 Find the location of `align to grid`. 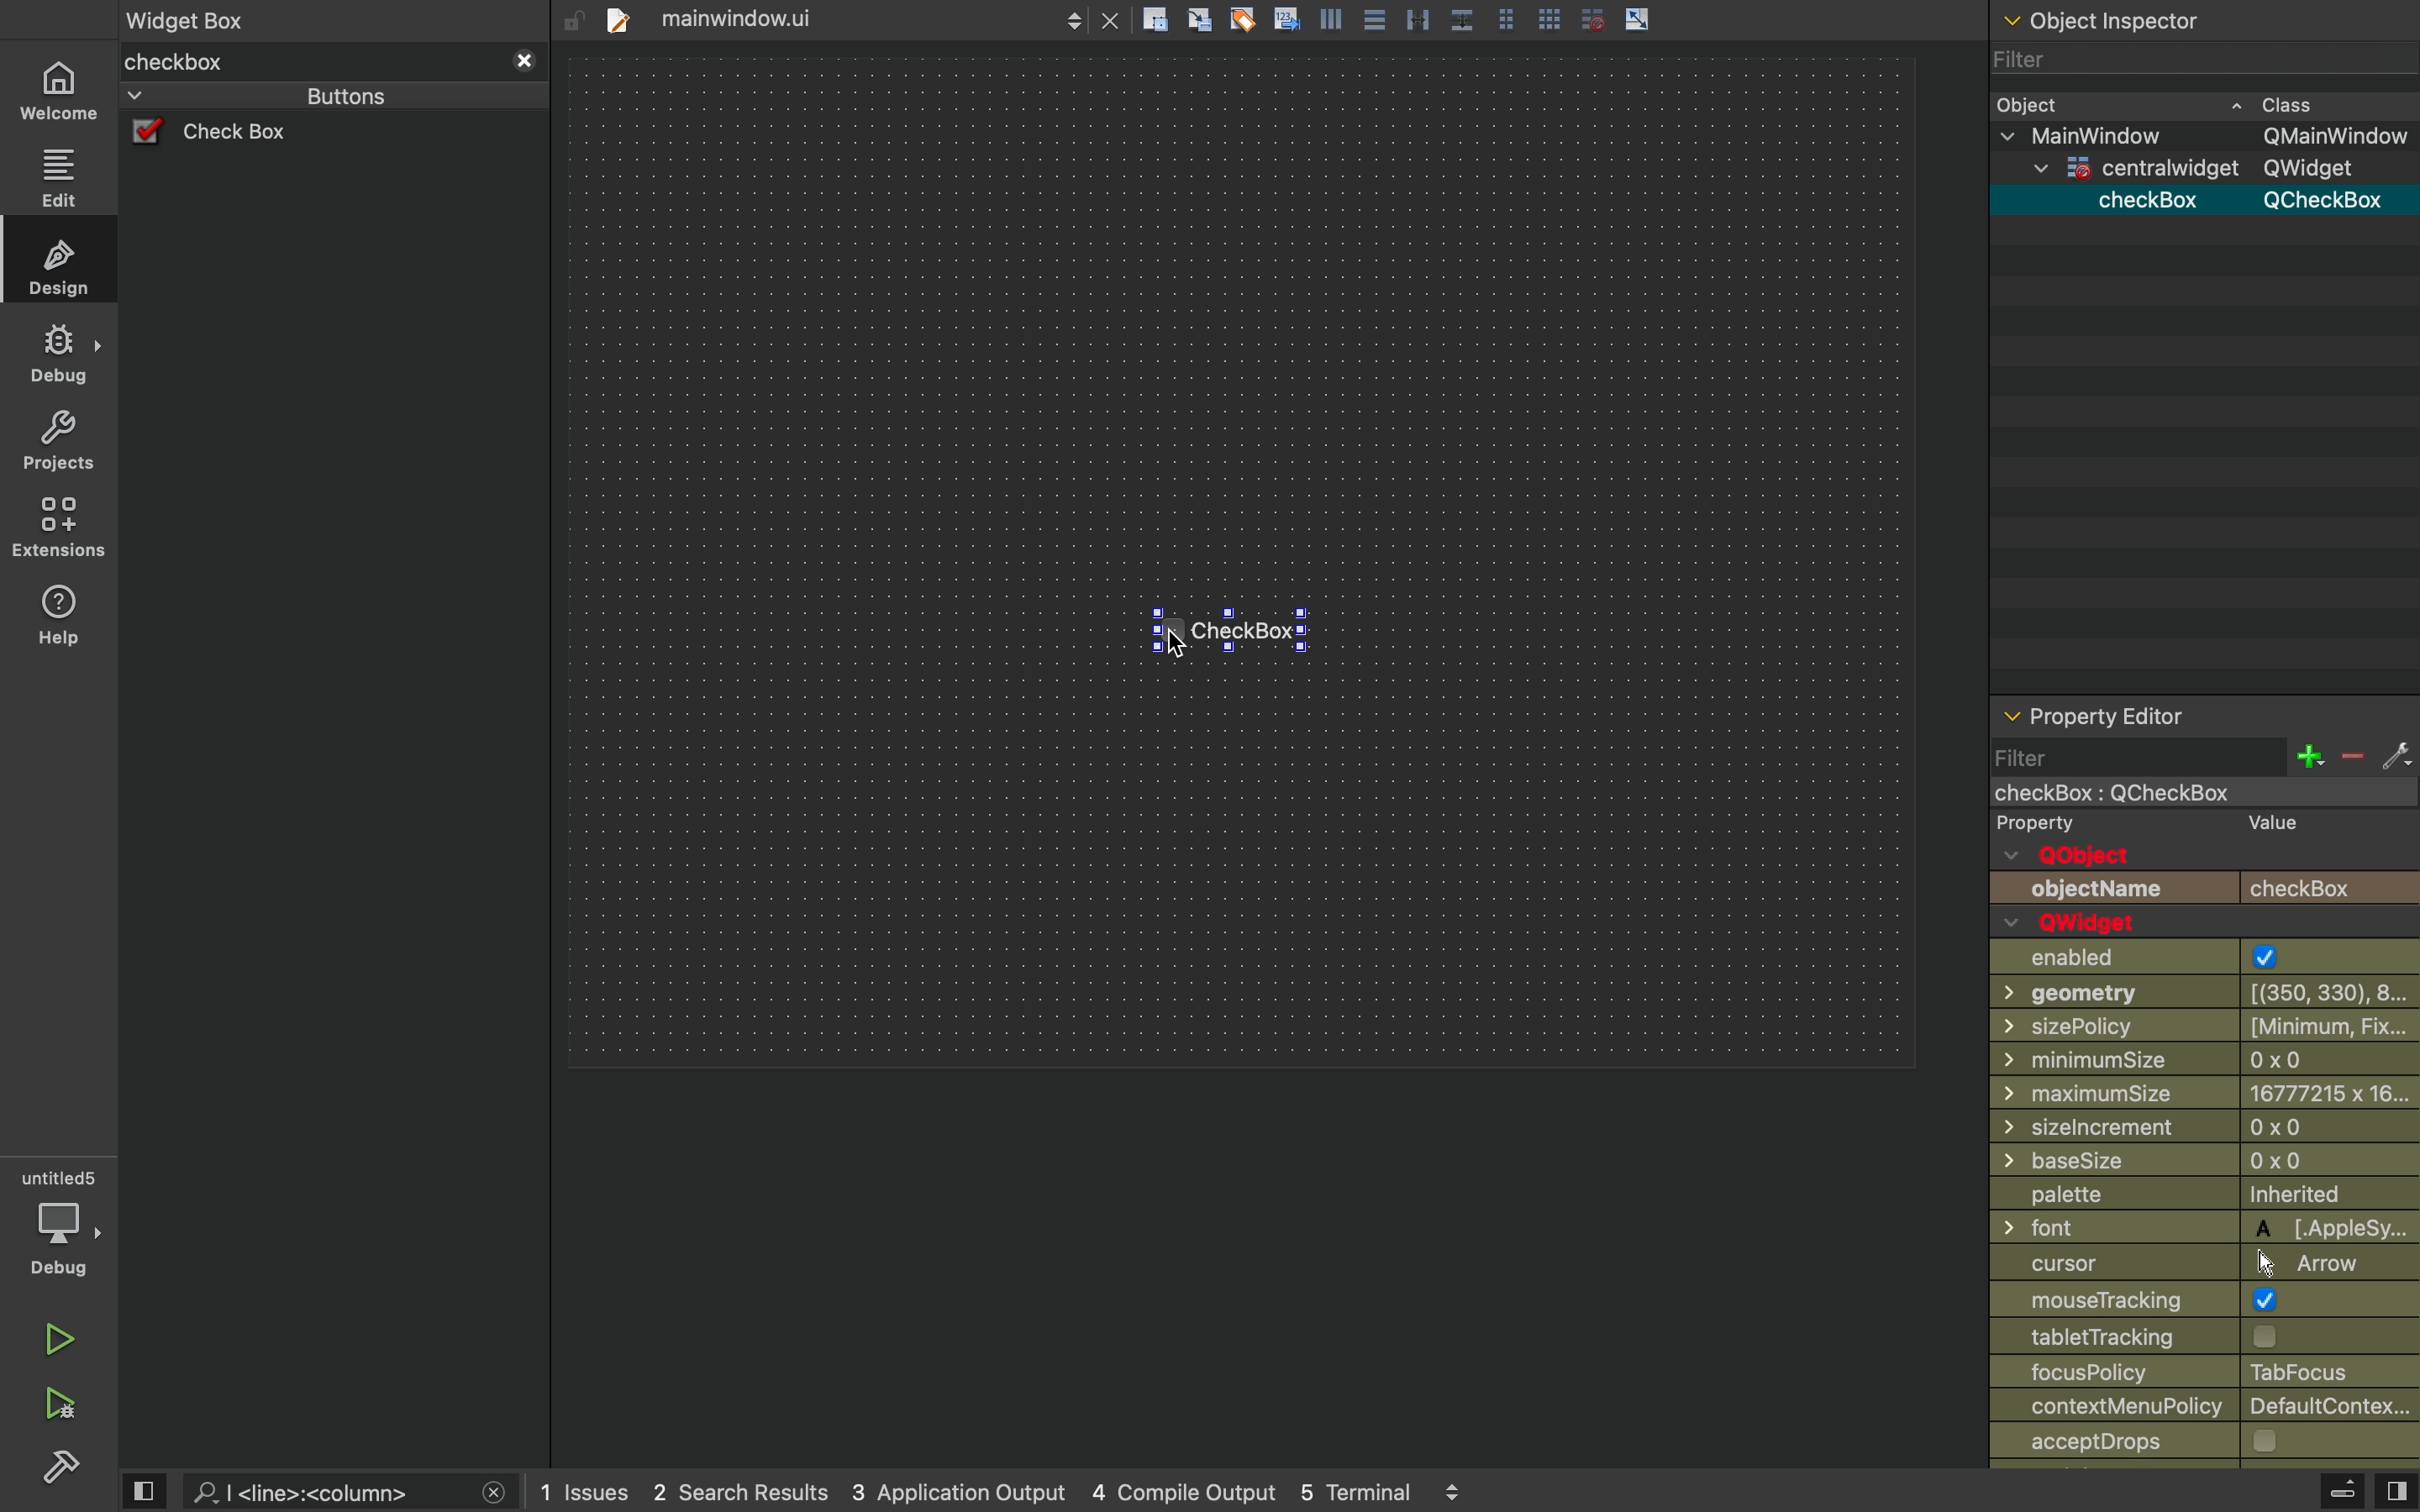

align to grid is located at coordinates (1198, 18).